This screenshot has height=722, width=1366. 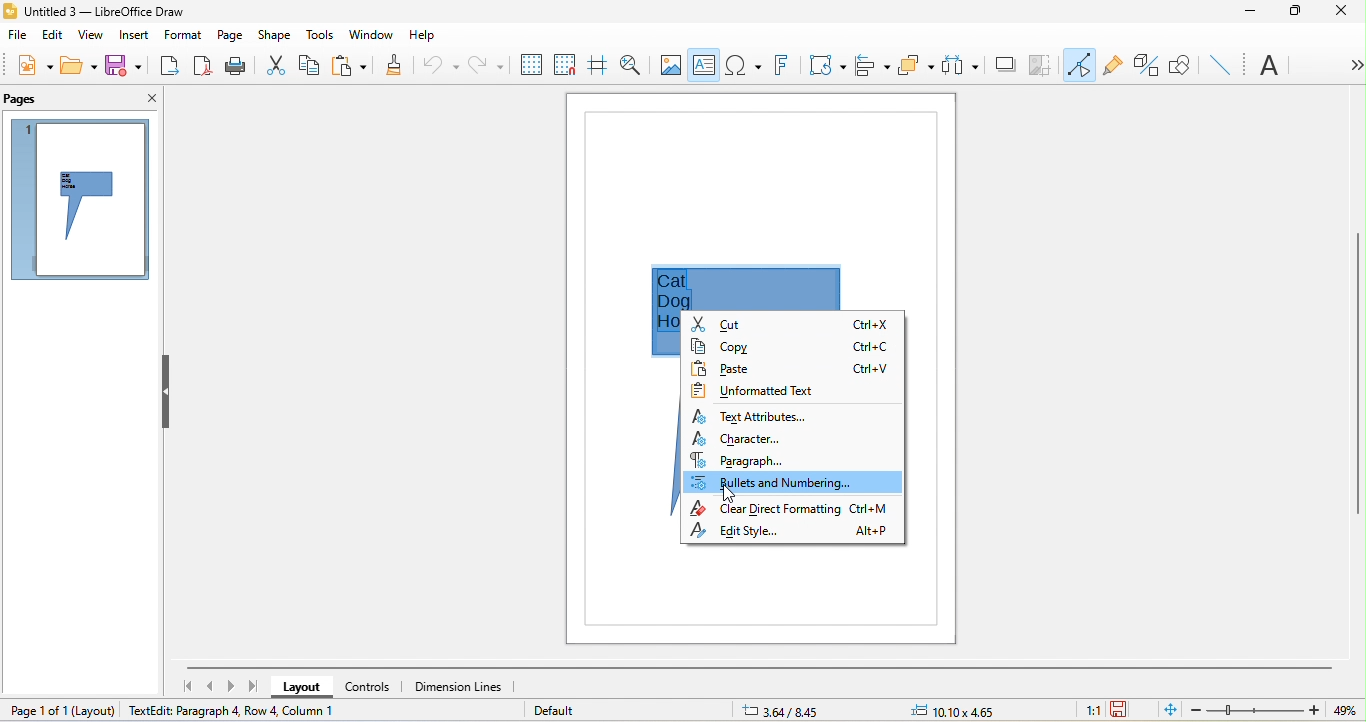 I want to click on text attributes, so click(x=753, y=413).